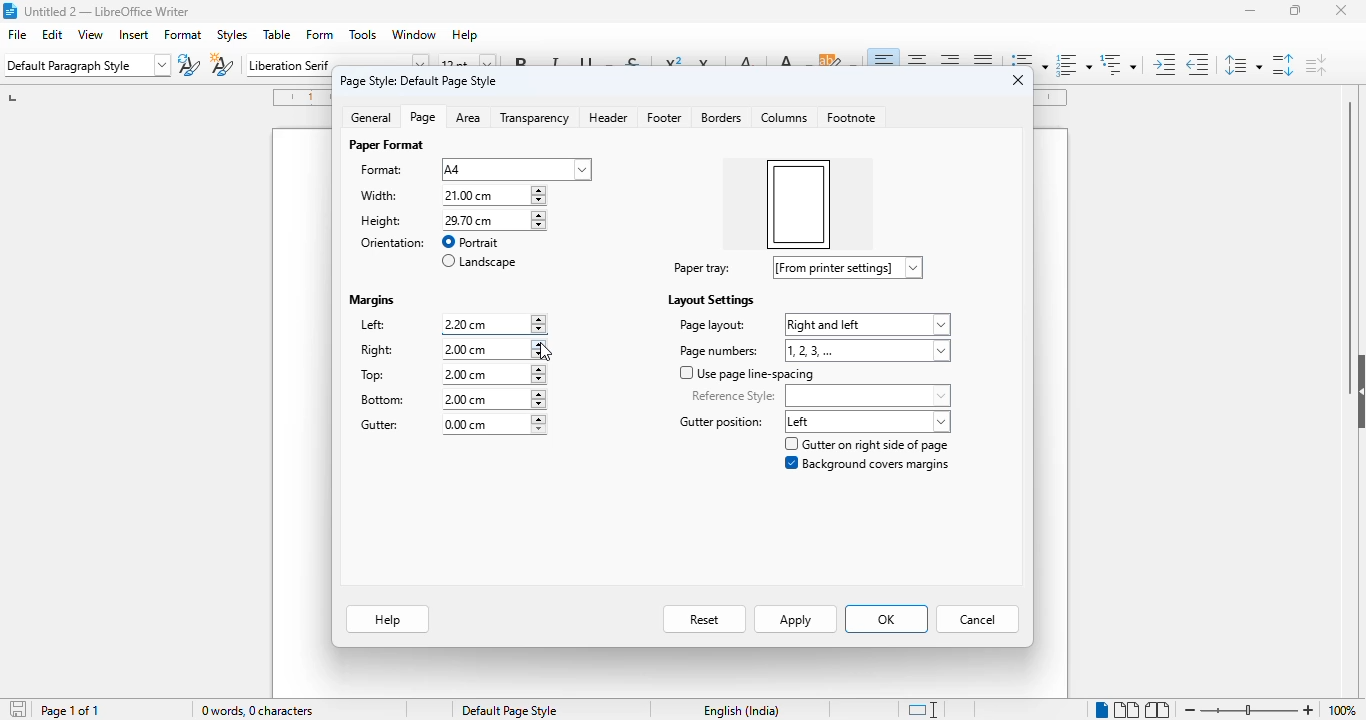 This screenshot has width=1366, height=720. What do you see at coordinates (1251, 11) in the screenshot?
I see `minimize` at bounding box center [1251, 11].